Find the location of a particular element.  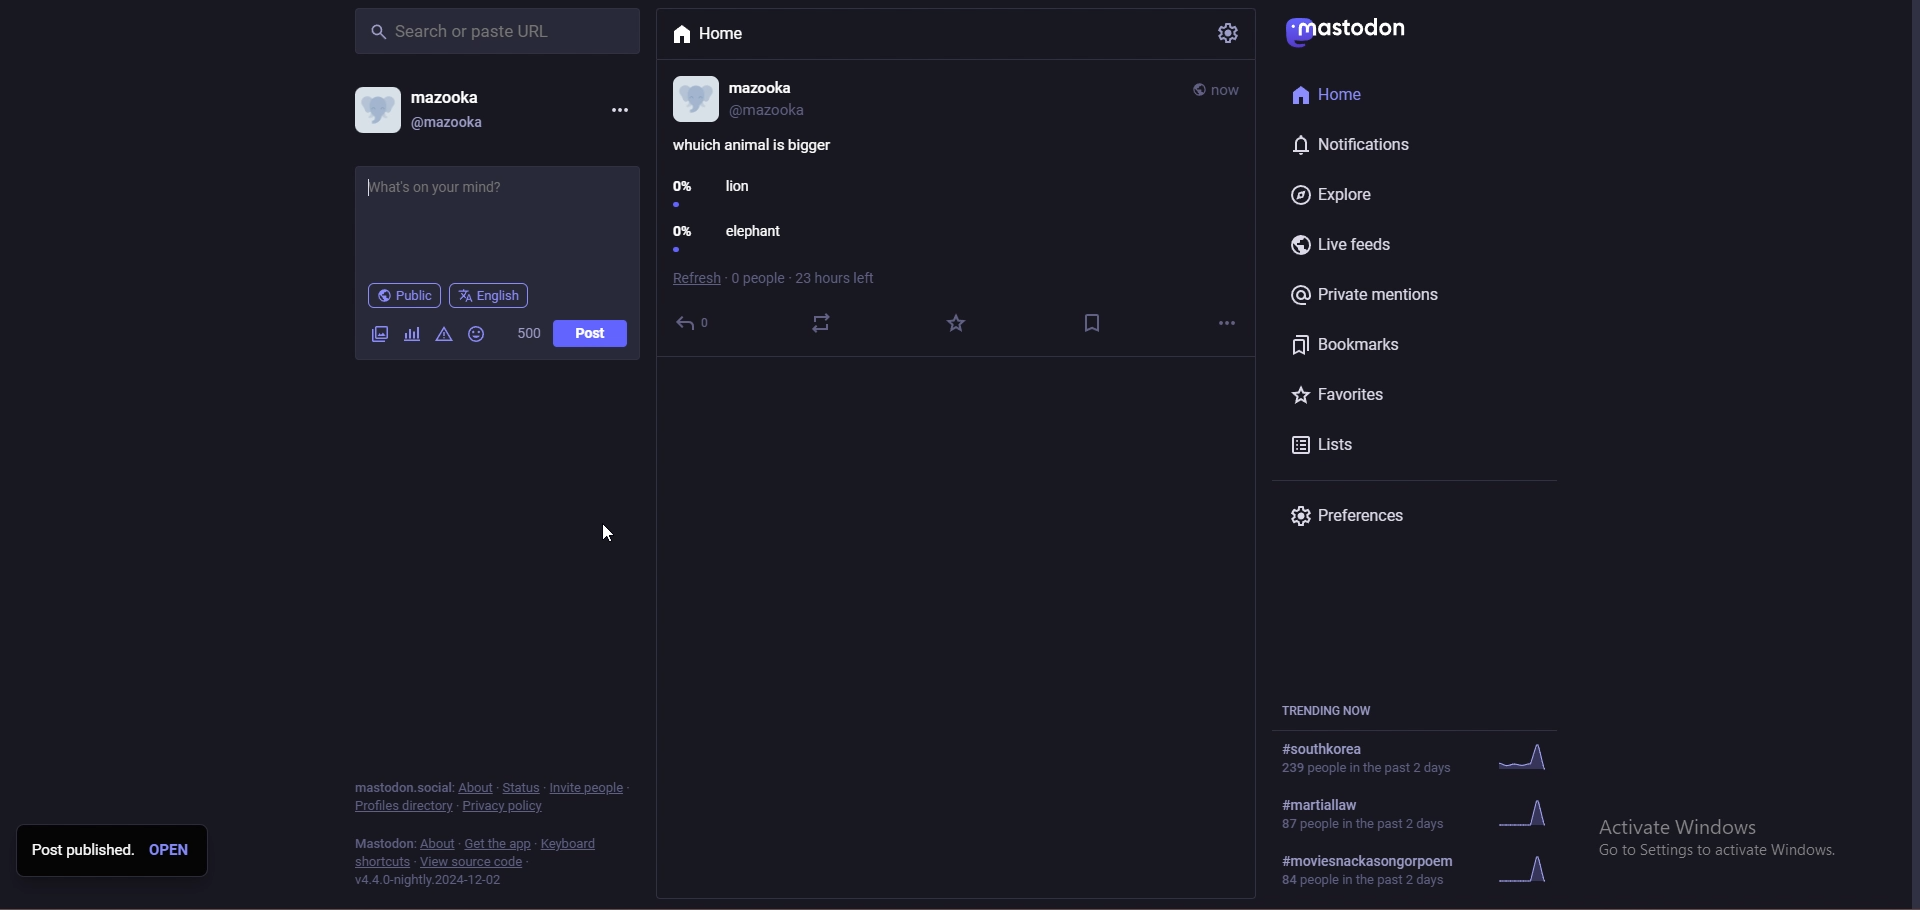

@mazooka is located at coordinates (773, 110).